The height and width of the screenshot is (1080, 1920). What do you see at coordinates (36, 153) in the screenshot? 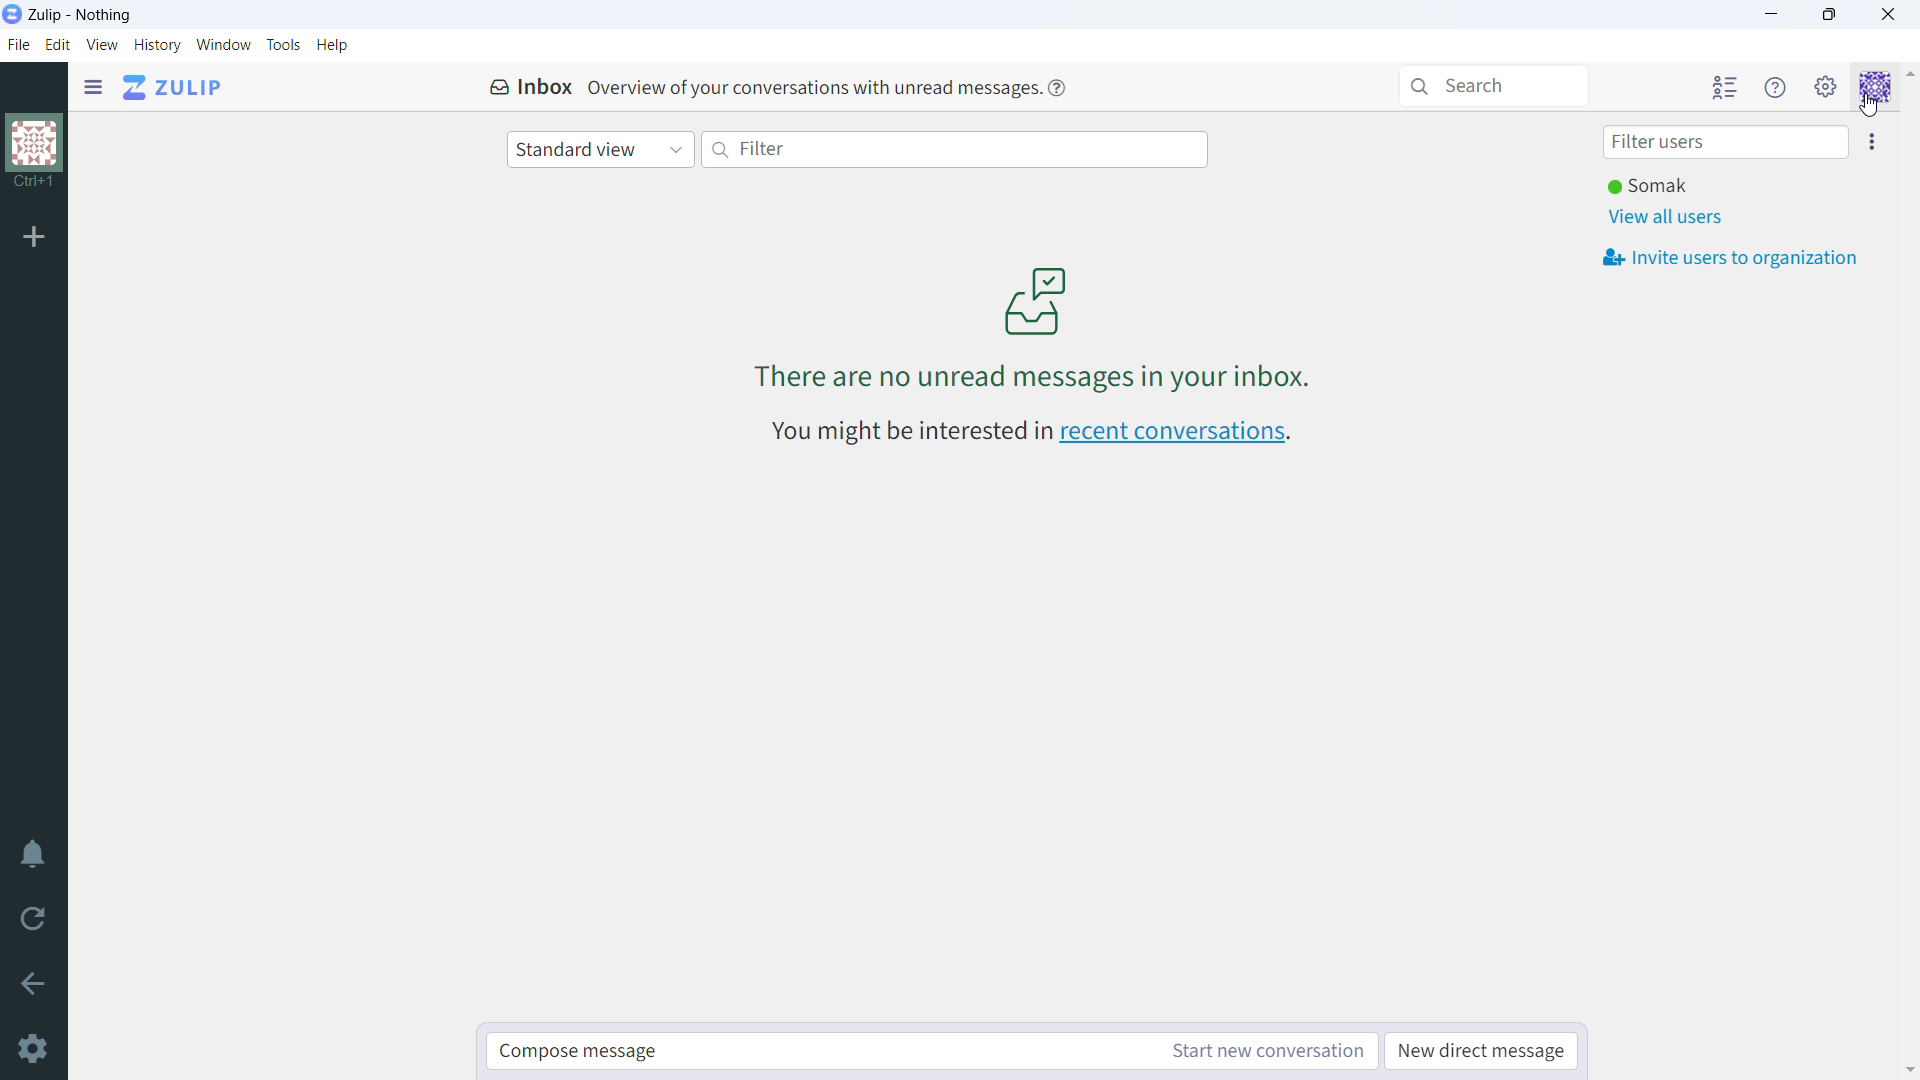
I see `organization` at bounding box center [36, 153].